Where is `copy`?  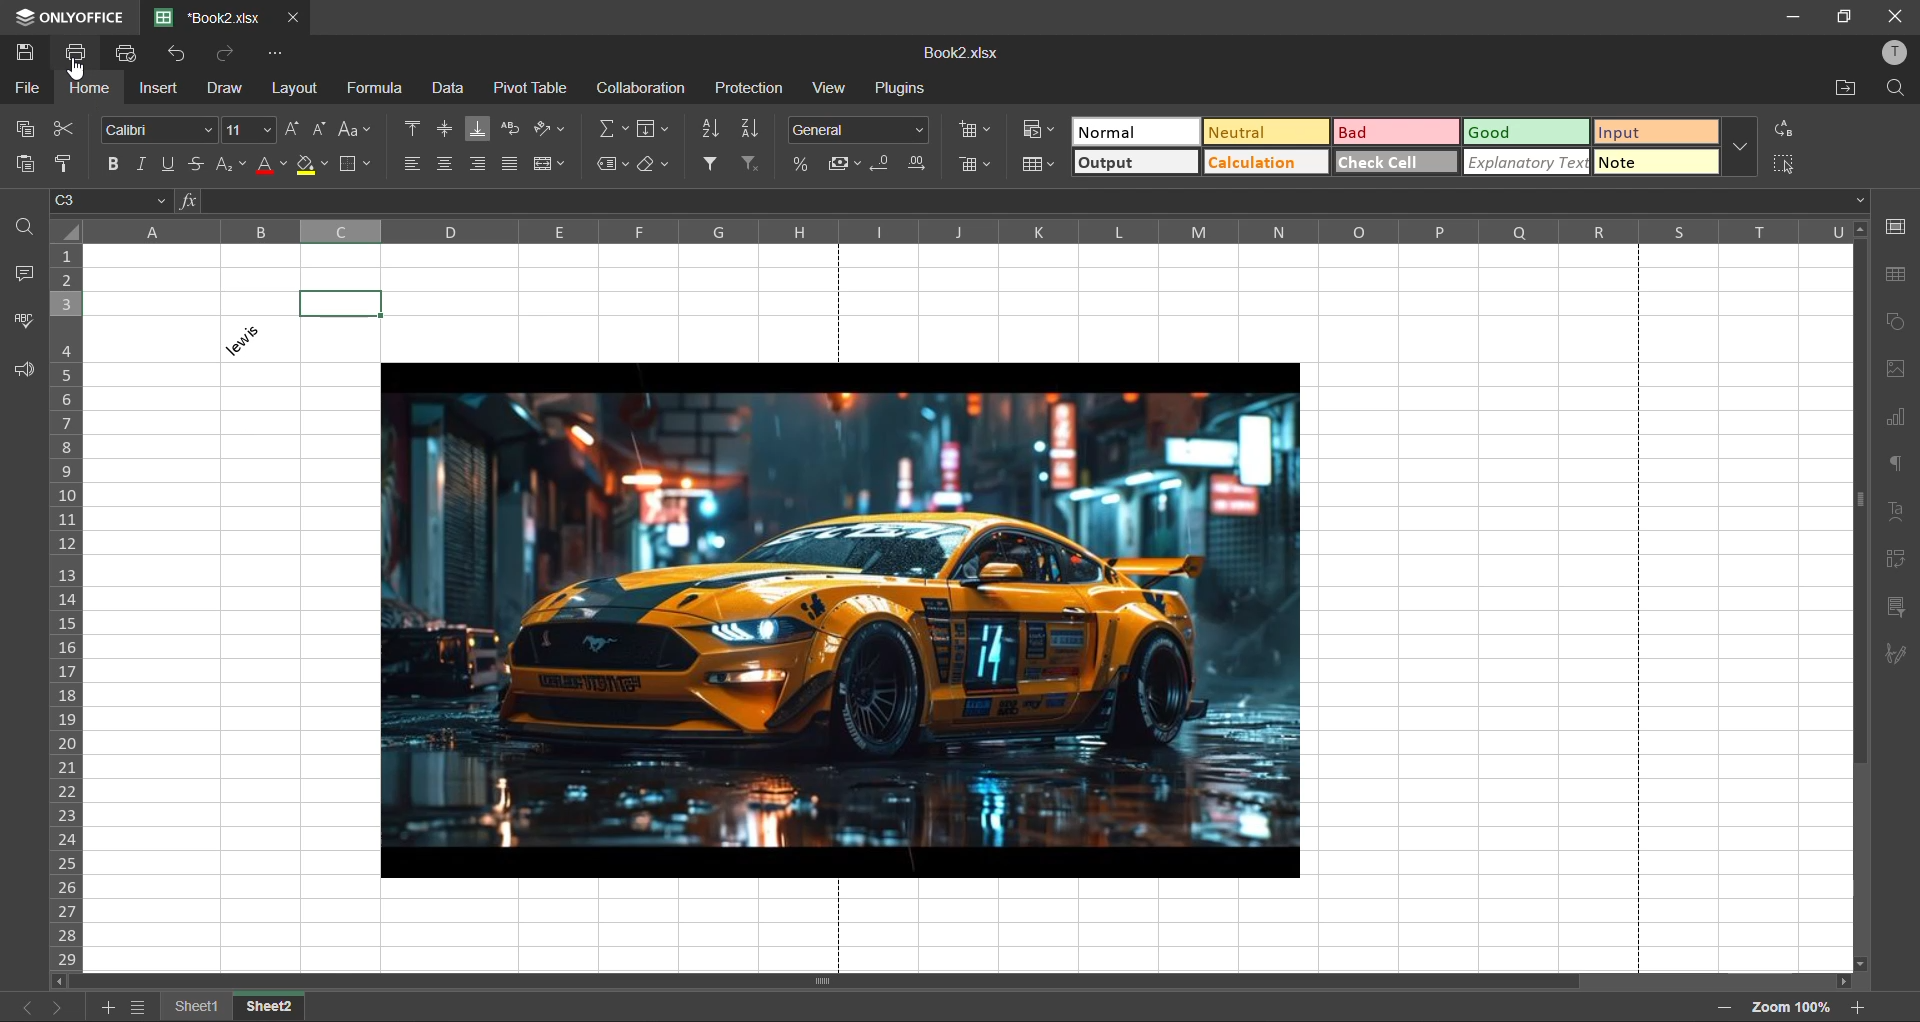
copy is located at coordinates (33, 128).